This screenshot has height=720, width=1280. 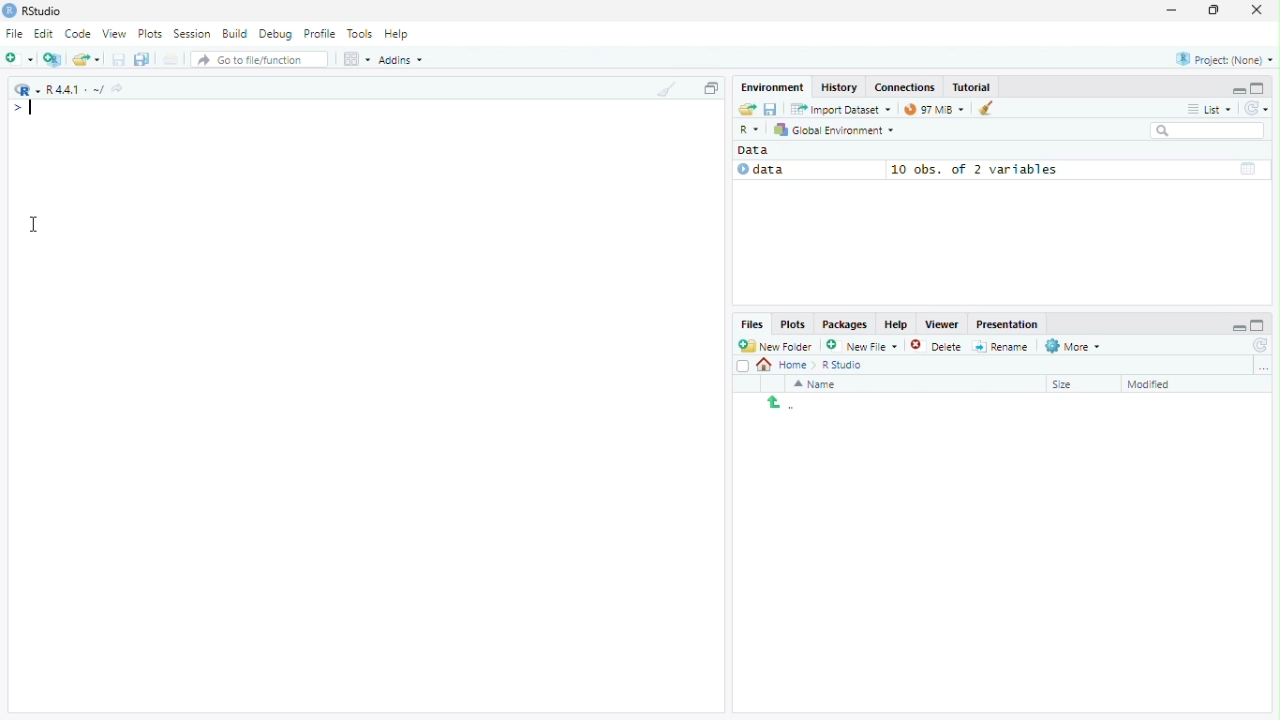 What do you see at coordinates (237, 34) in the screenshot?
I see `Build` at bounding box center [237, 34].